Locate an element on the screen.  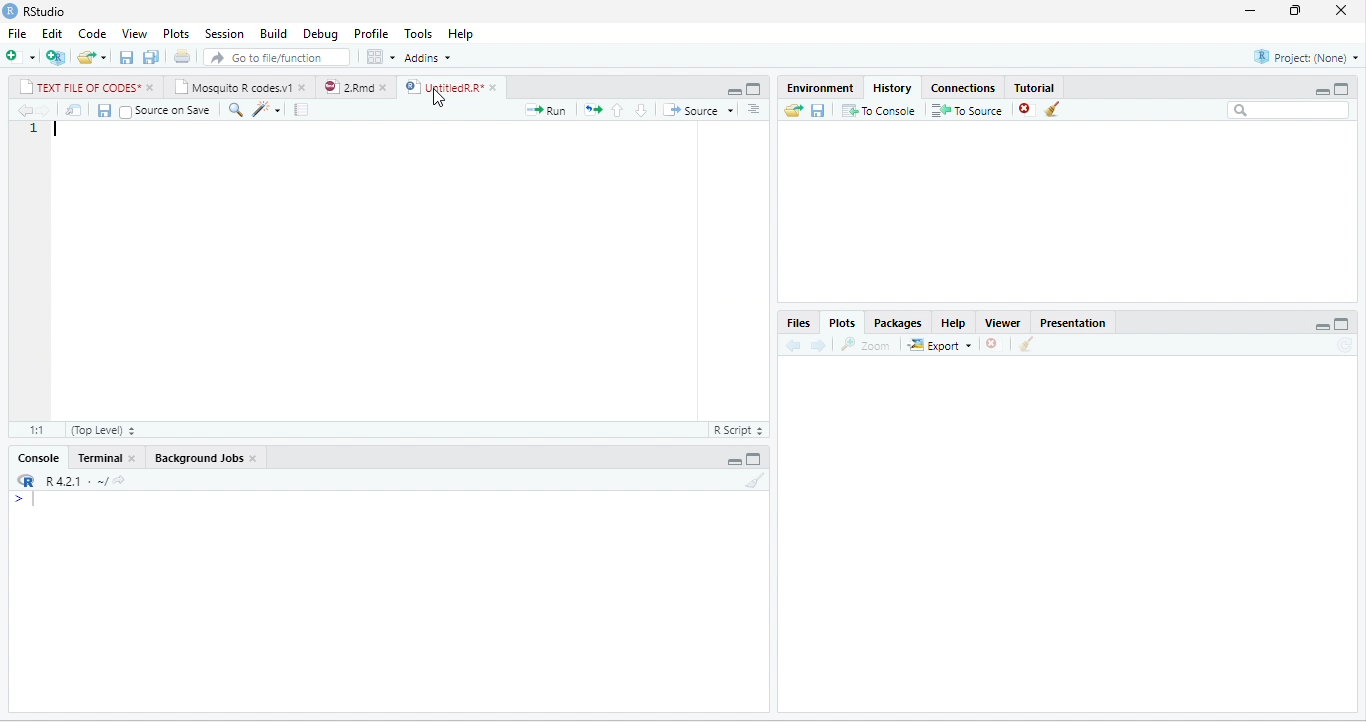
Addins is located at coordinates (428, 58).